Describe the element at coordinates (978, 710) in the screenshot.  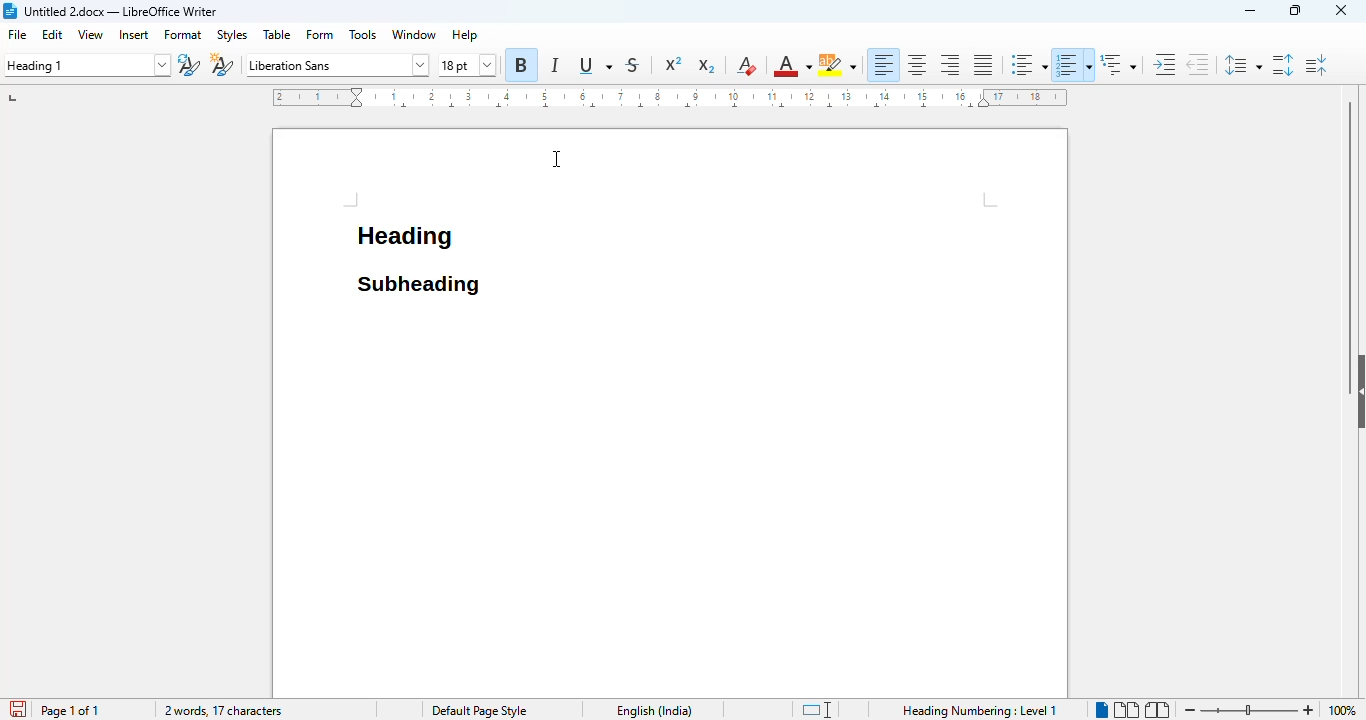
I see `heading numbering: level 1` at that location.